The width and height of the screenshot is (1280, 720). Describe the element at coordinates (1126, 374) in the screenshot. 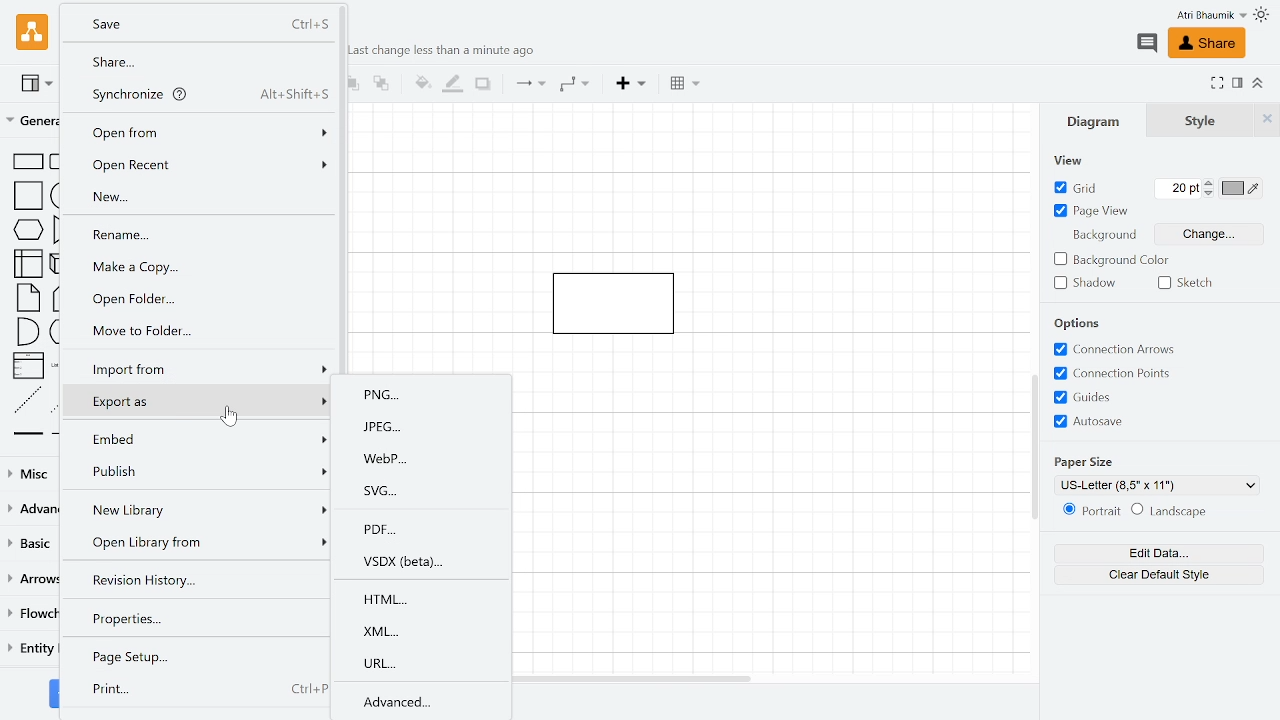

I see `Connection points` at that location.